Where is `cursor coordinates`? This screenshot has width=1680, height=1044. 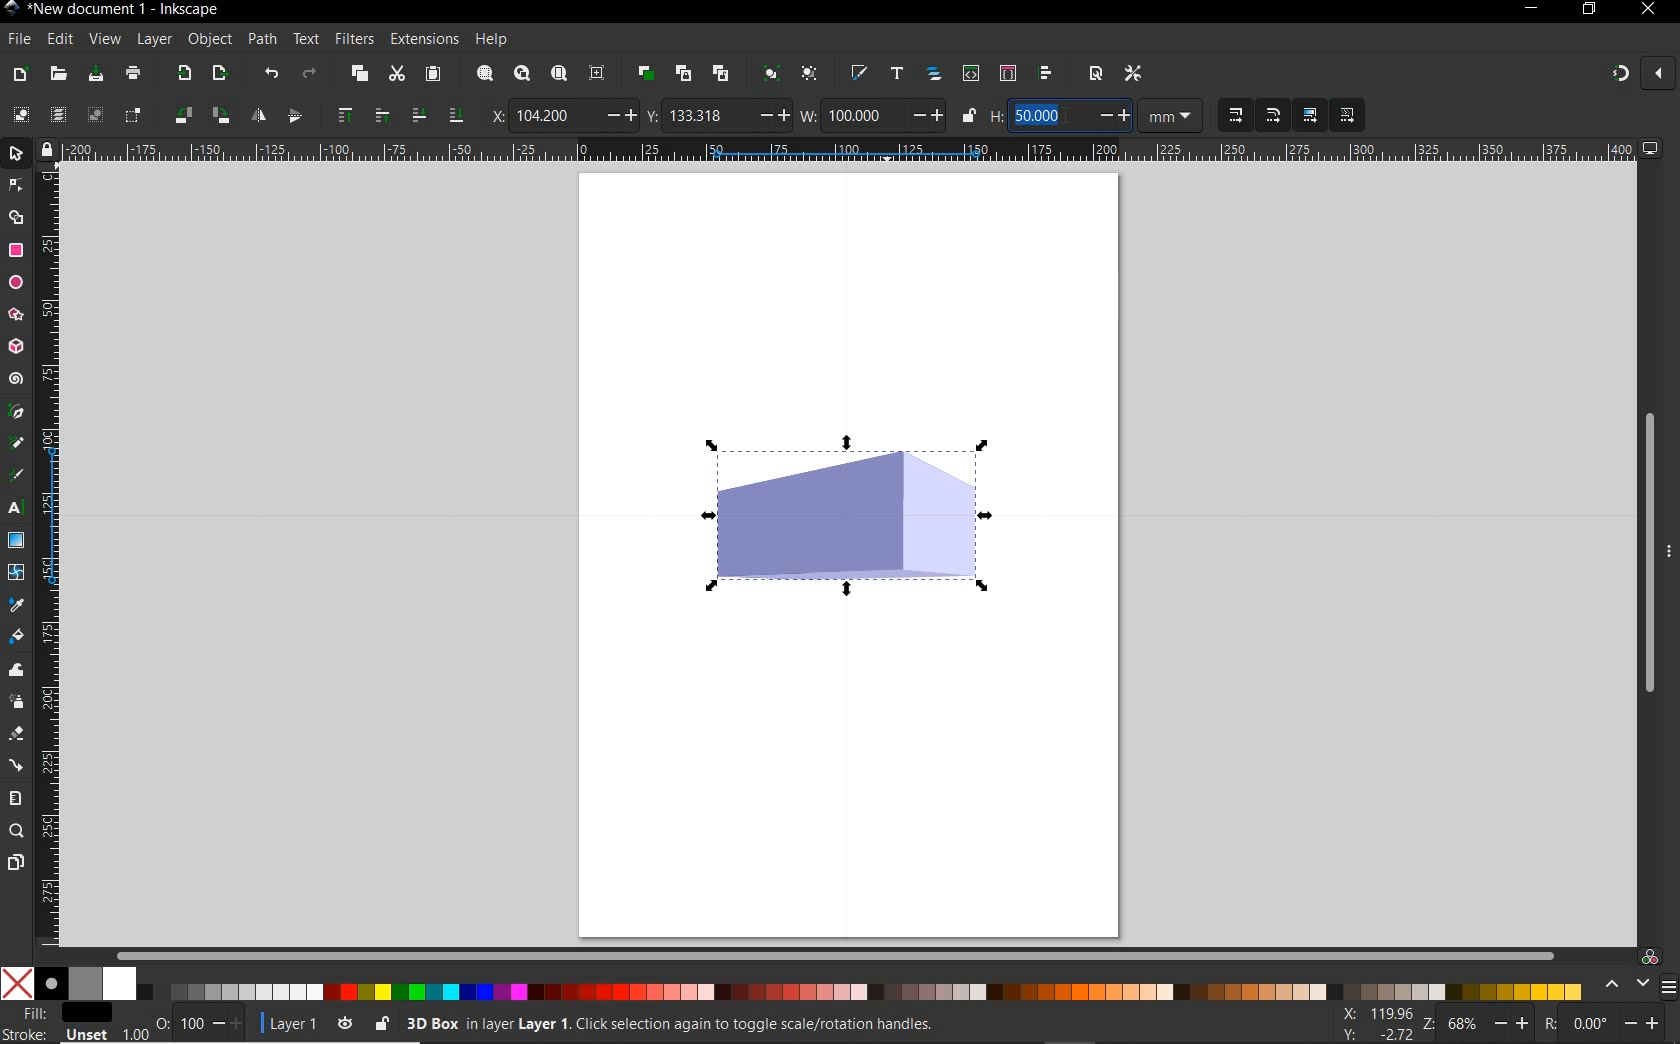 cursor coordinates is located at coordinates (1378, 1023).